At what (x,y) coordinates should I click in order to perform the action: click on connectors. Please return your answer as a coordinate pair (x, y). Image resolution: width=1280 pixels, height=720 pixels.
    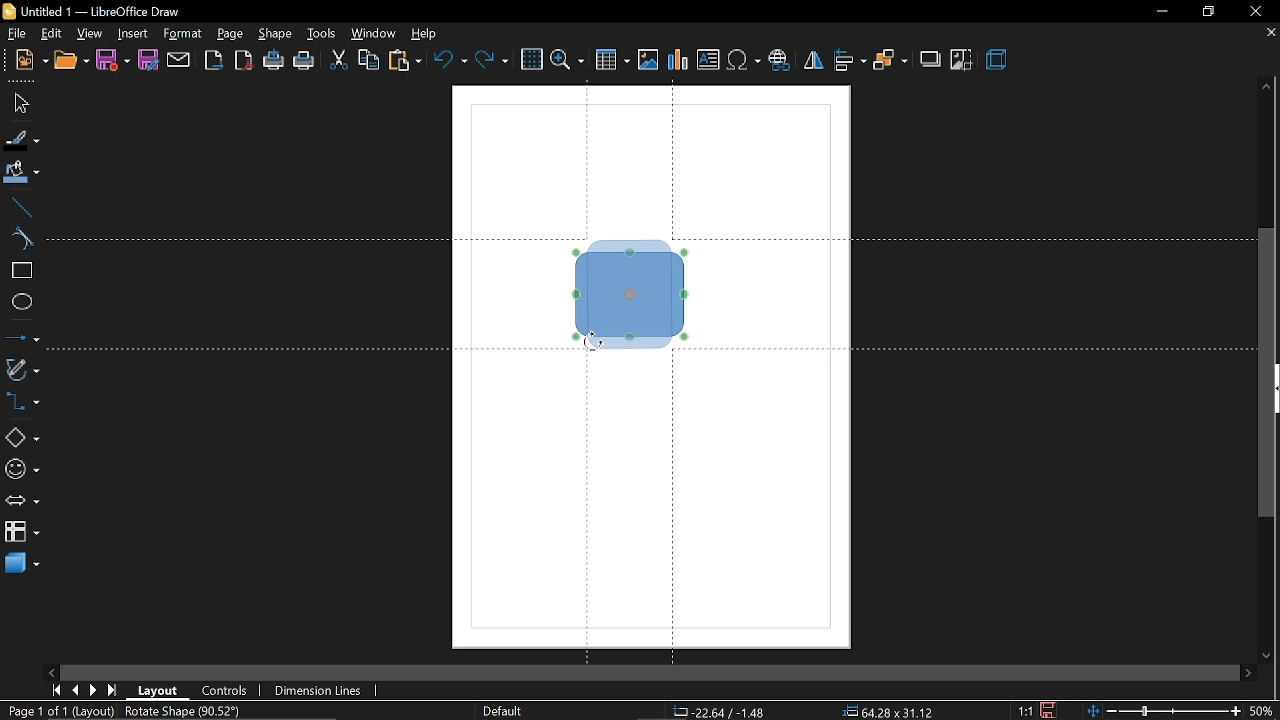
    Looking at the image, I should click on (22, 403).